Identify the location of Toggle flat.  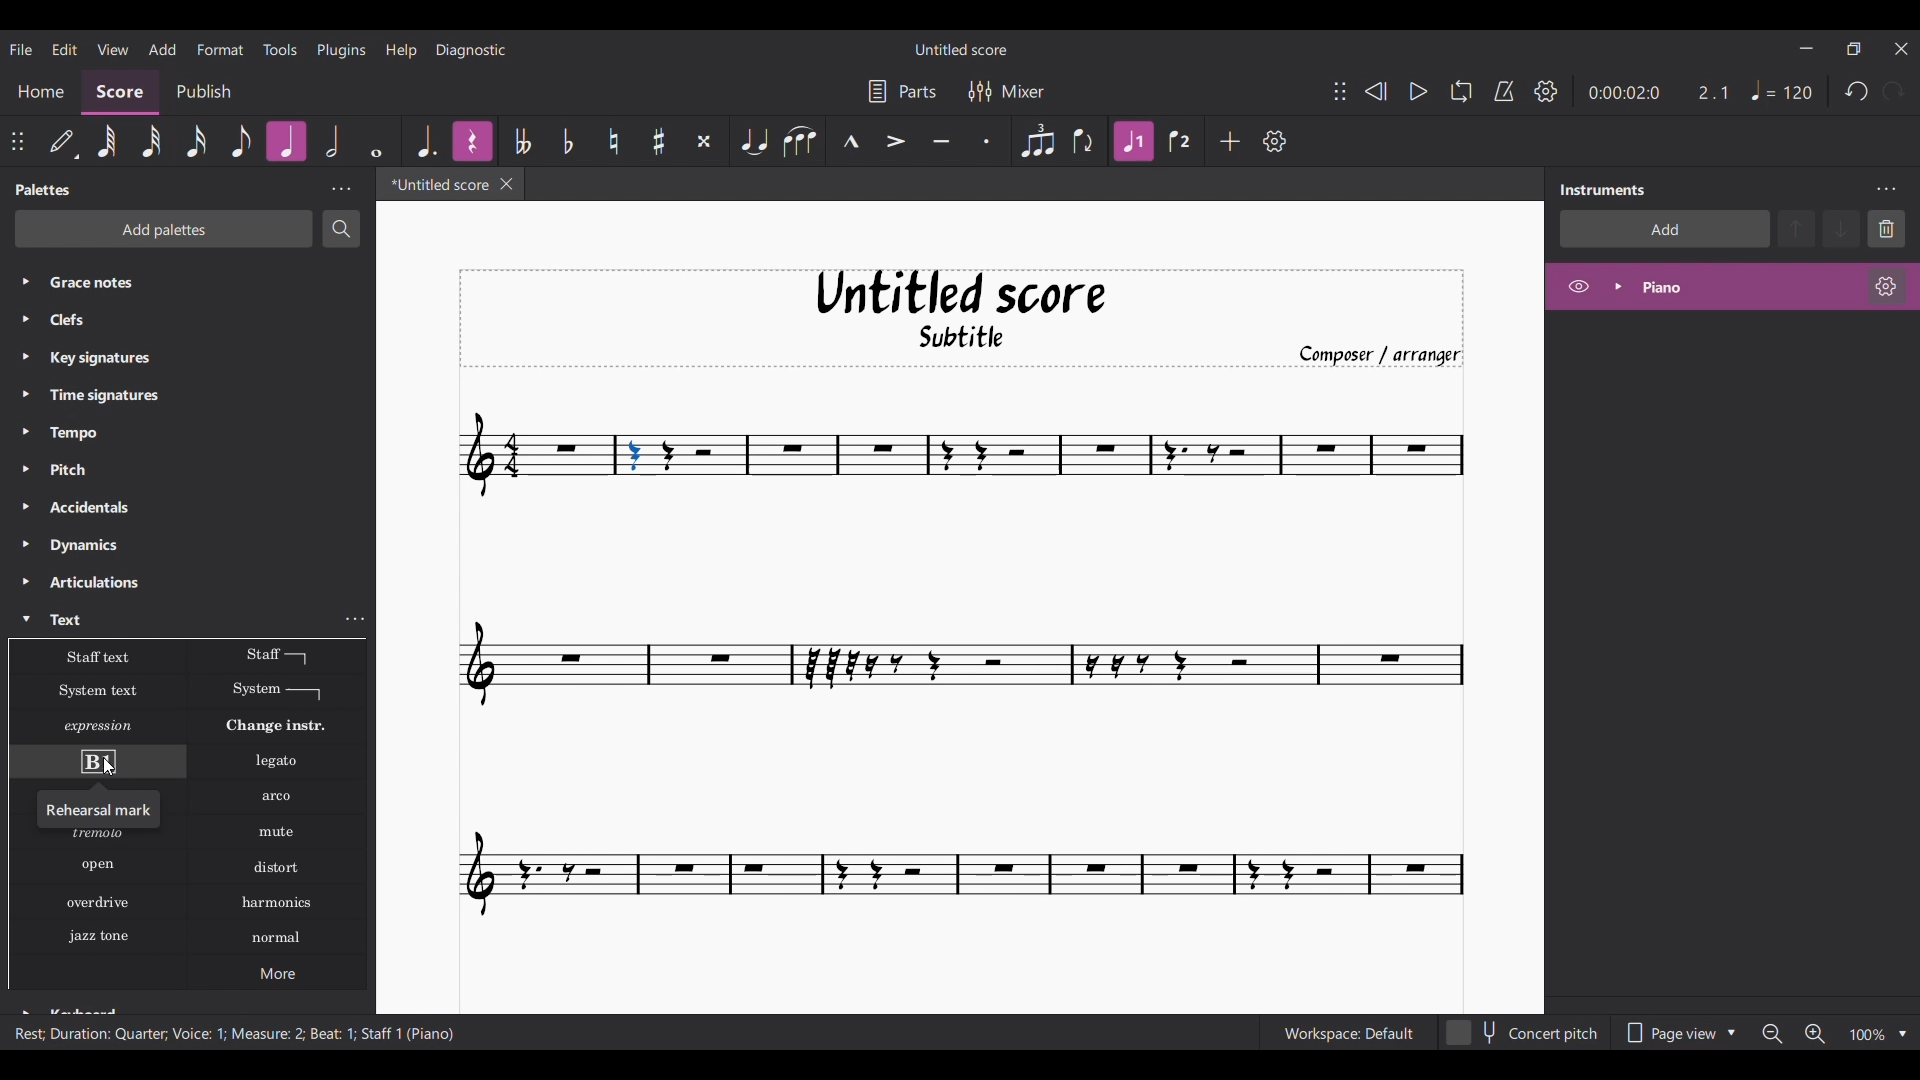
(568, 141).